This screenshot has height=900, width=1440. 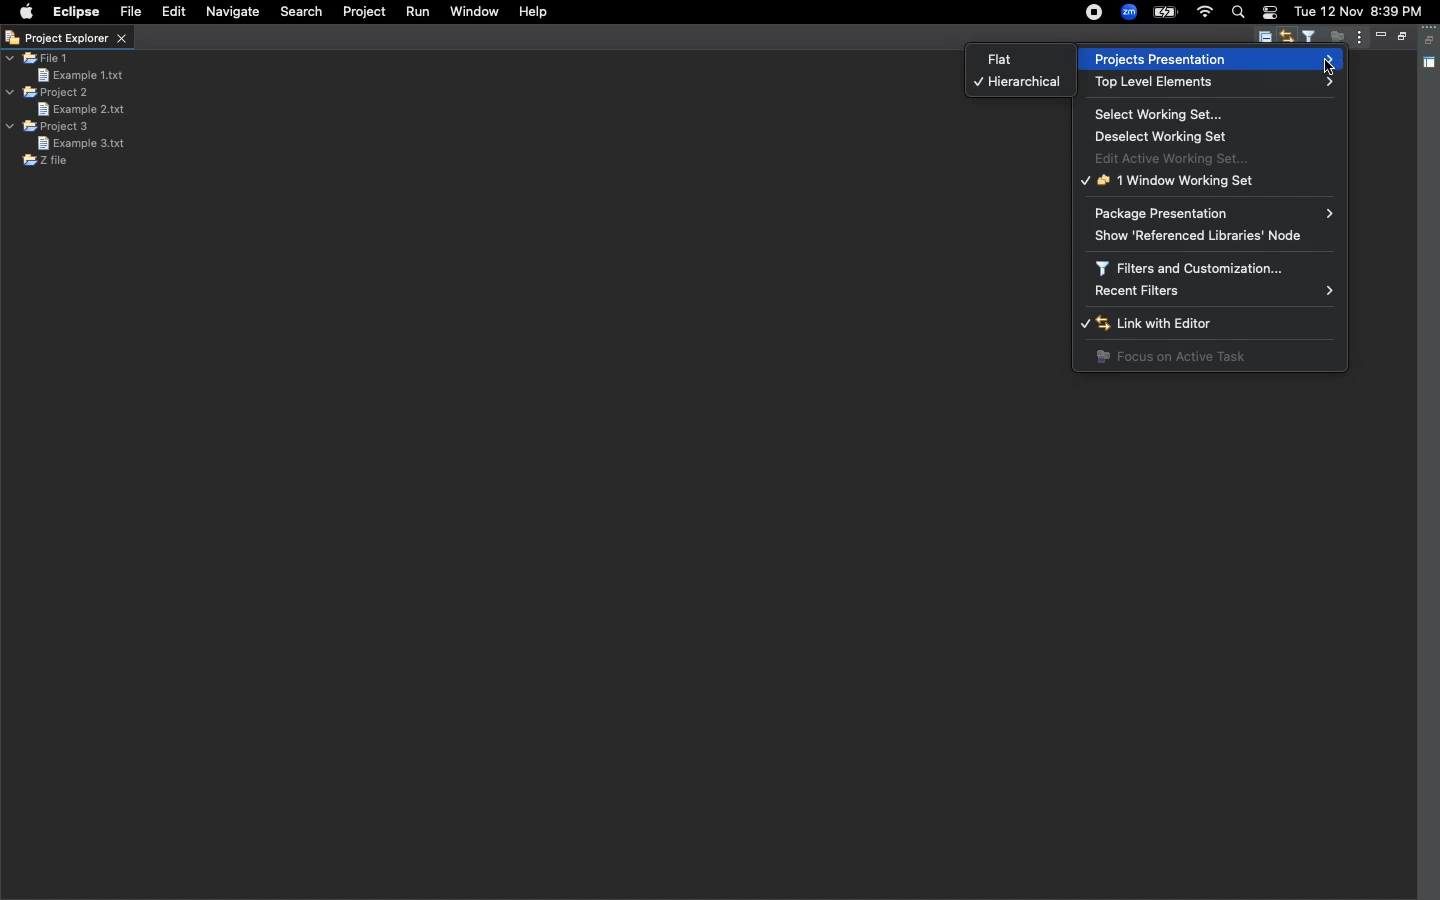 I want to click on Select working set, so click(x=1163, y=114).